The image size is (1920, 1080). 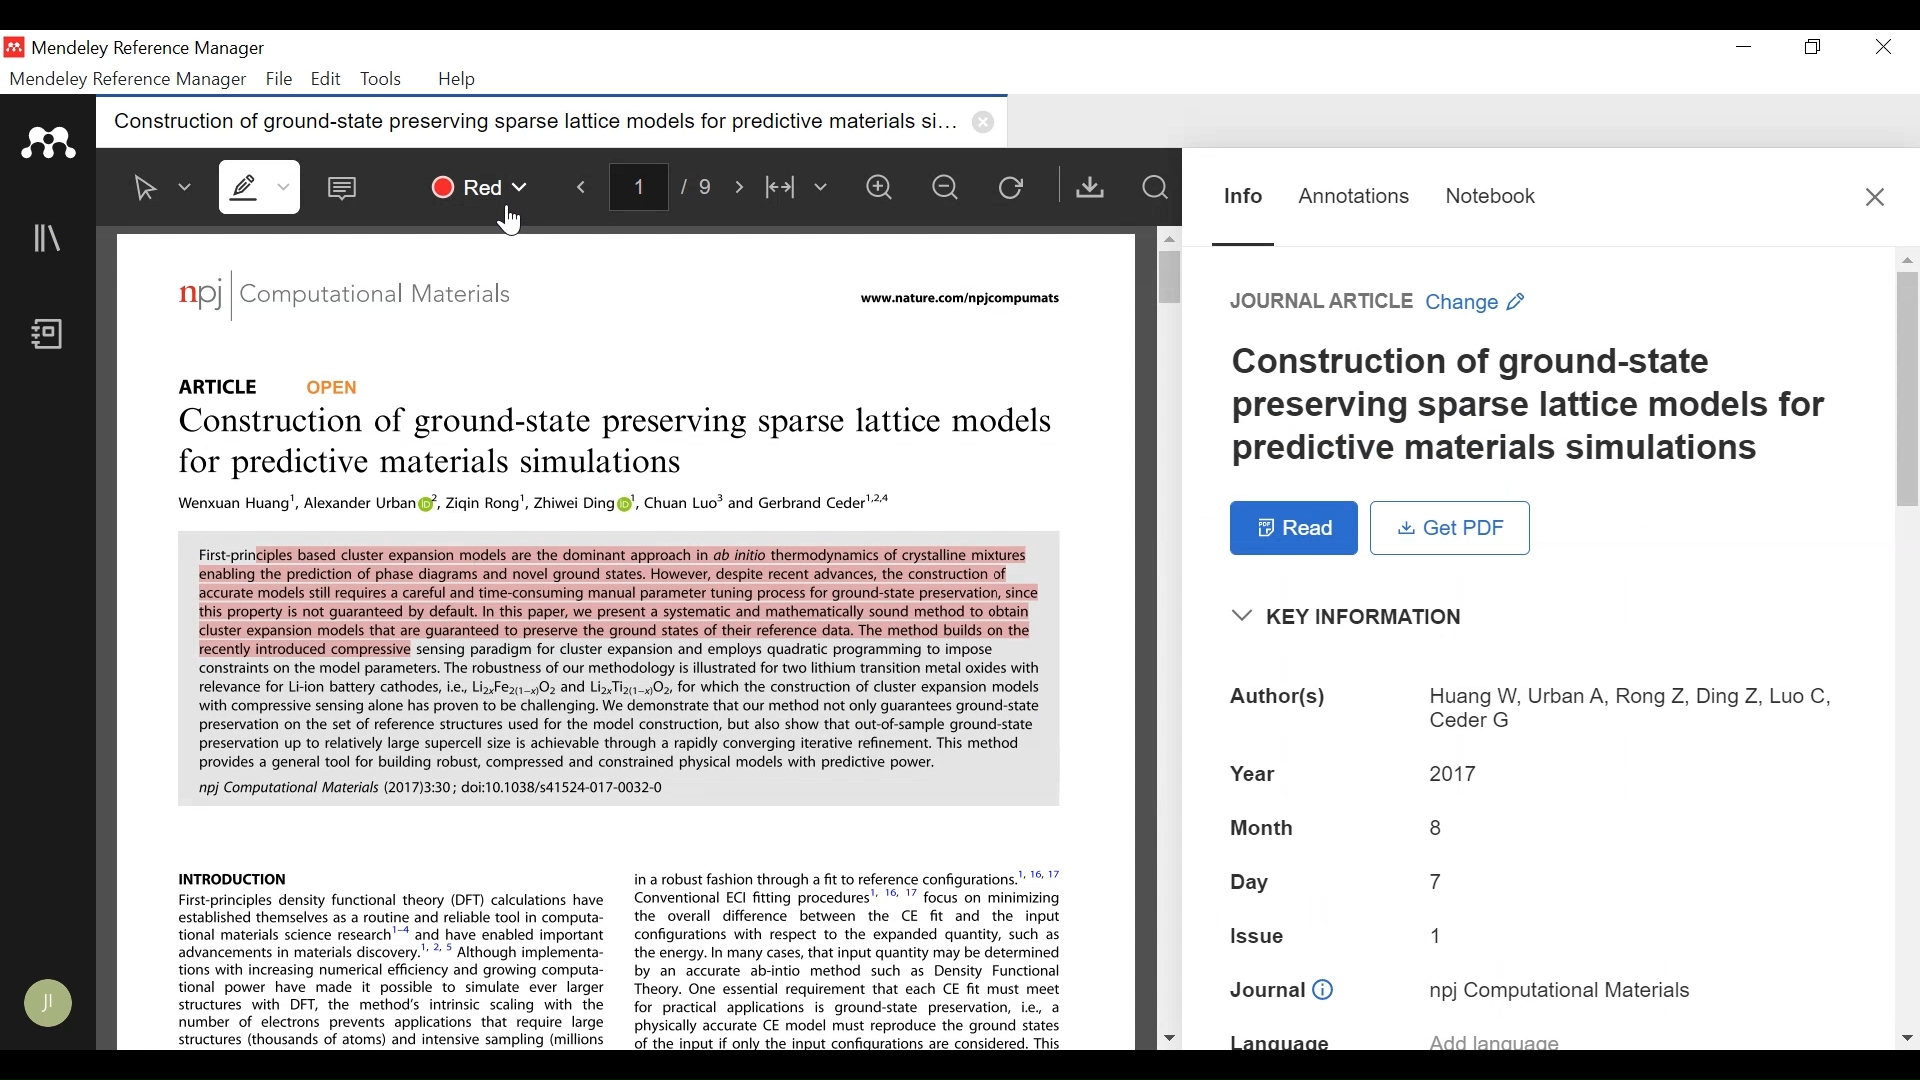 What do you see at coordinates (1096, 186) in the screenshot?
I see `Get PDF` at bounding box center [1096, 186].